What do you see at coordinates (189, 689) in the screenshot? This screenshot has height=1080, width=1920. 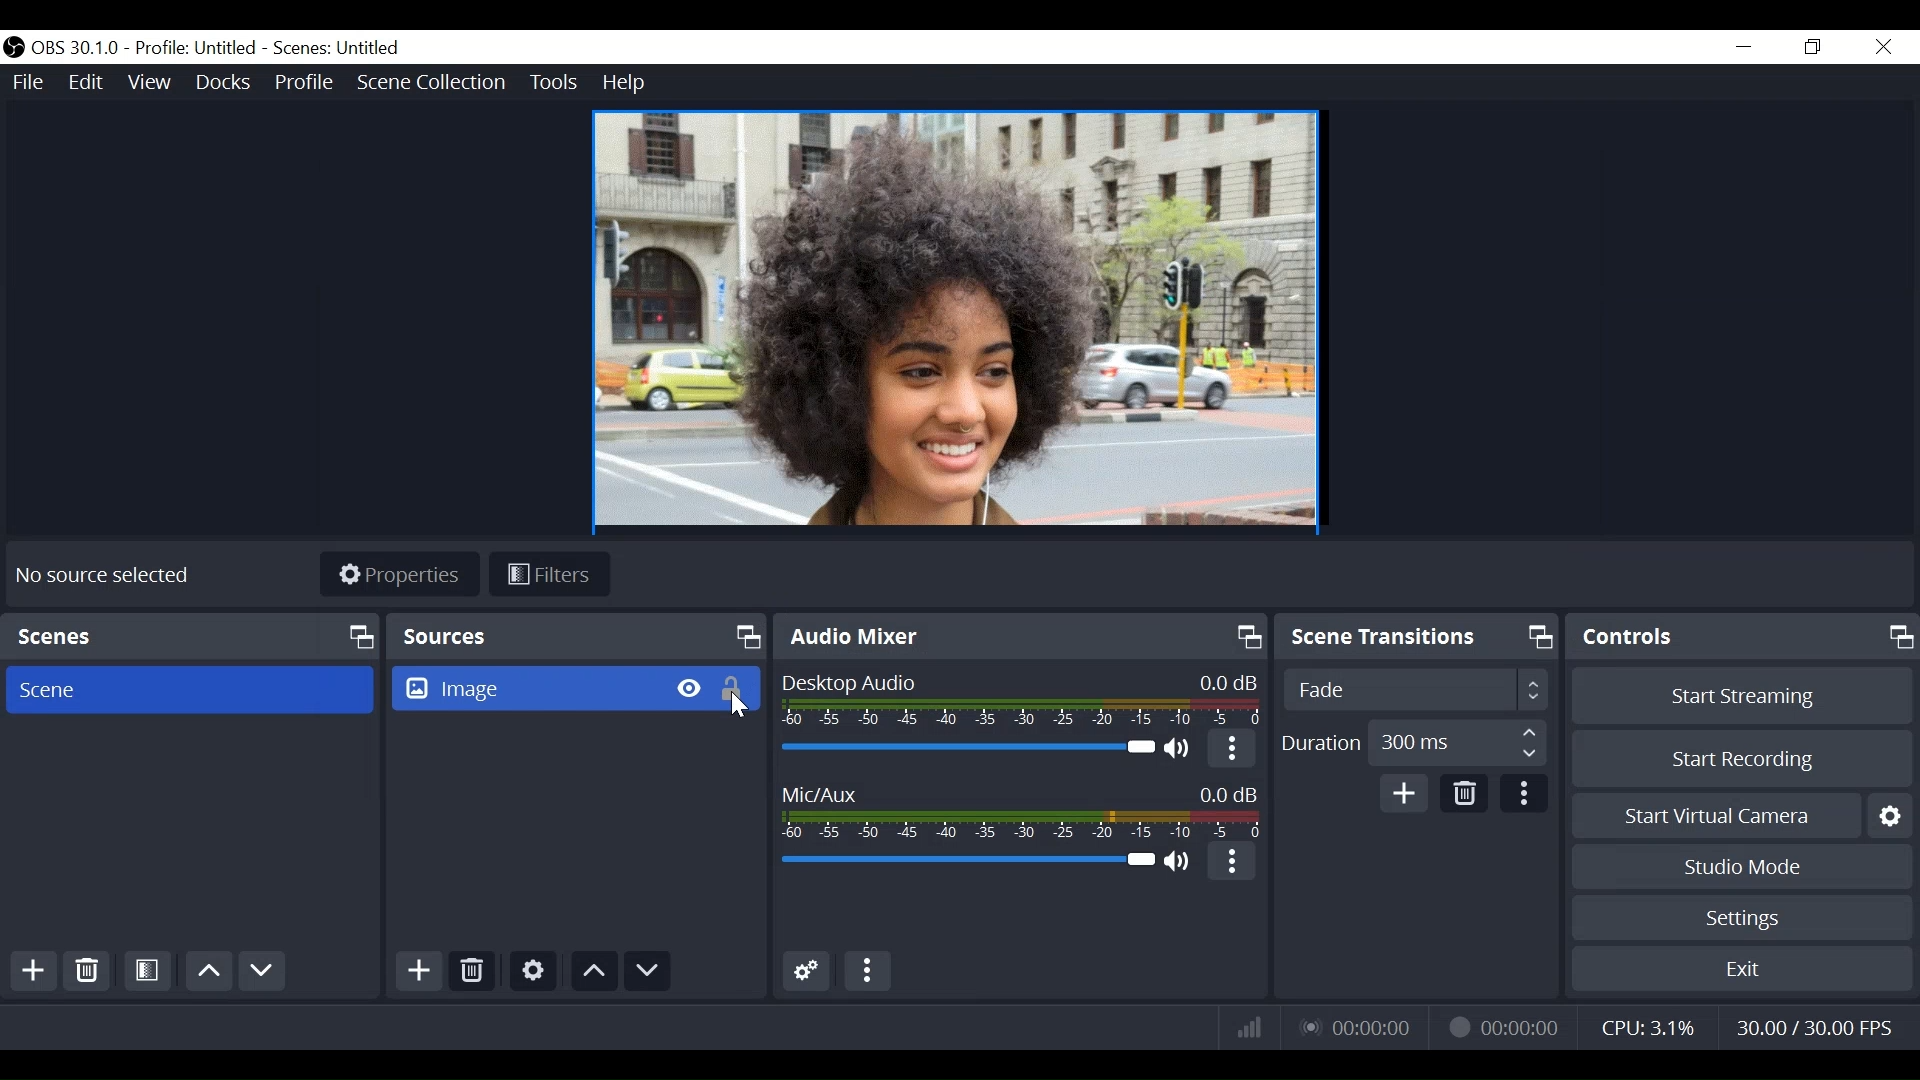 I see `Scene` at bounding box center [189, 689].